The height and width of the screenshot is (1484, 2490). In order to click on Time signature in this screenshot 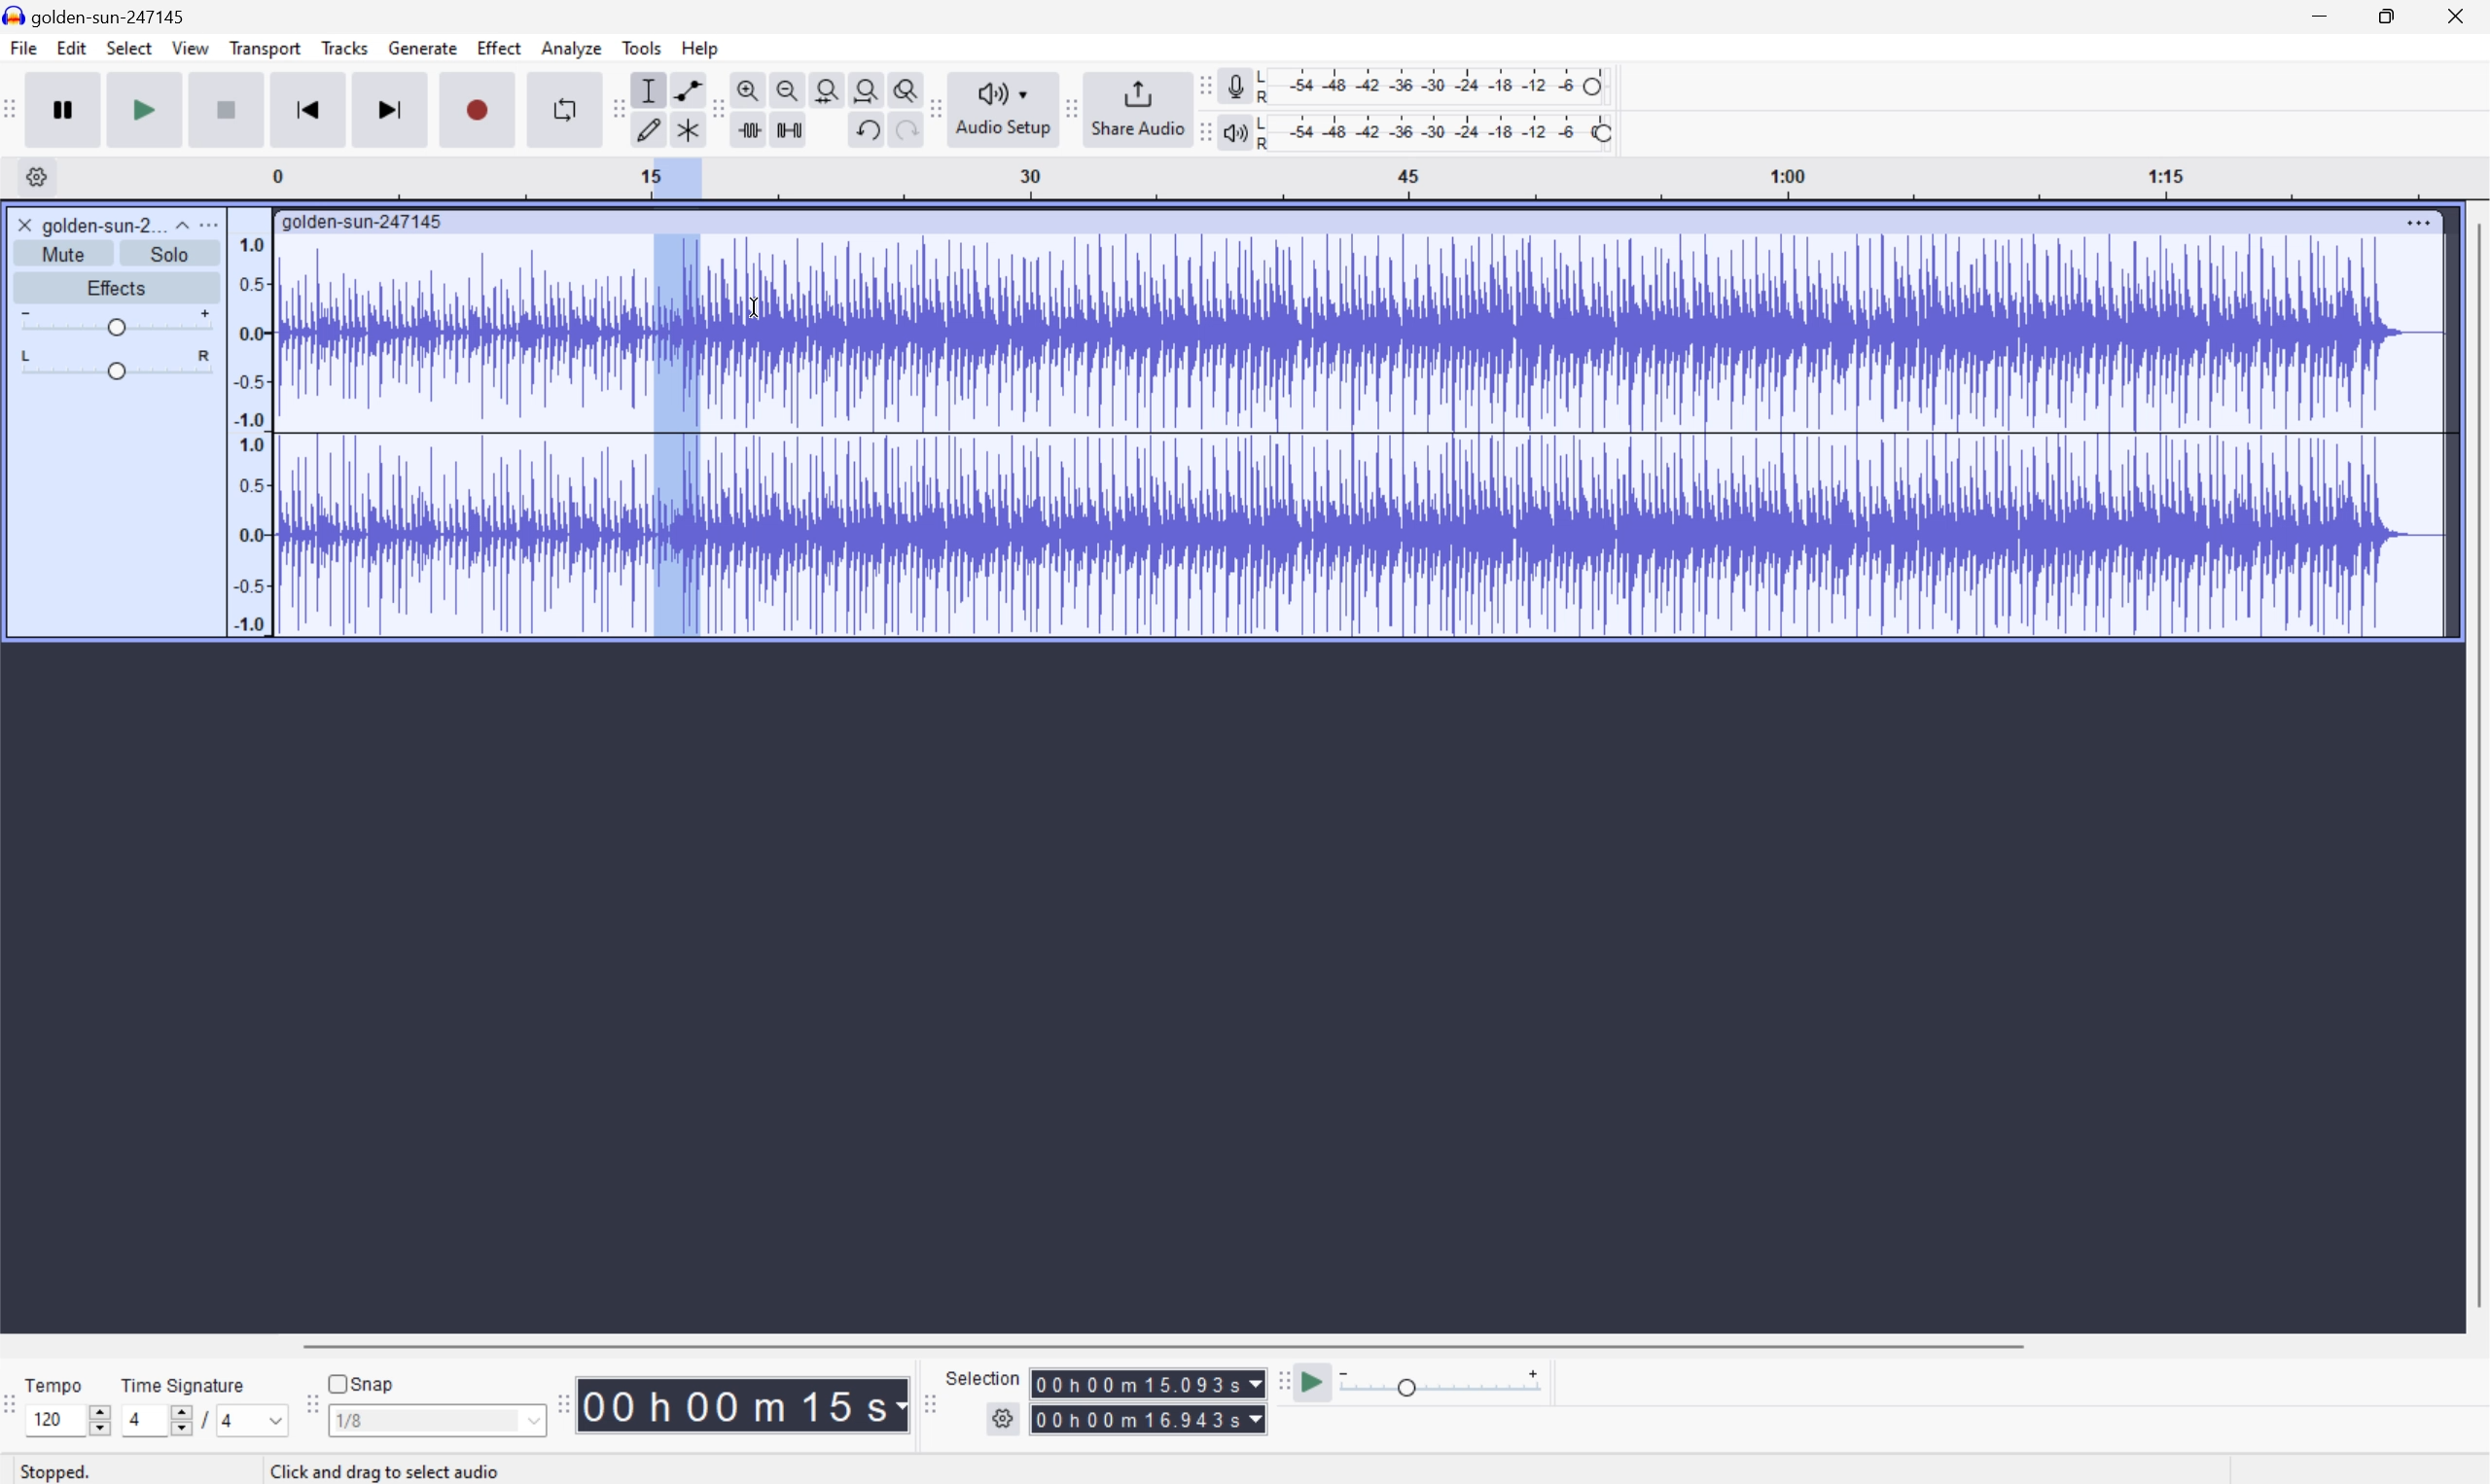, I will do `click(184, 1382)`.